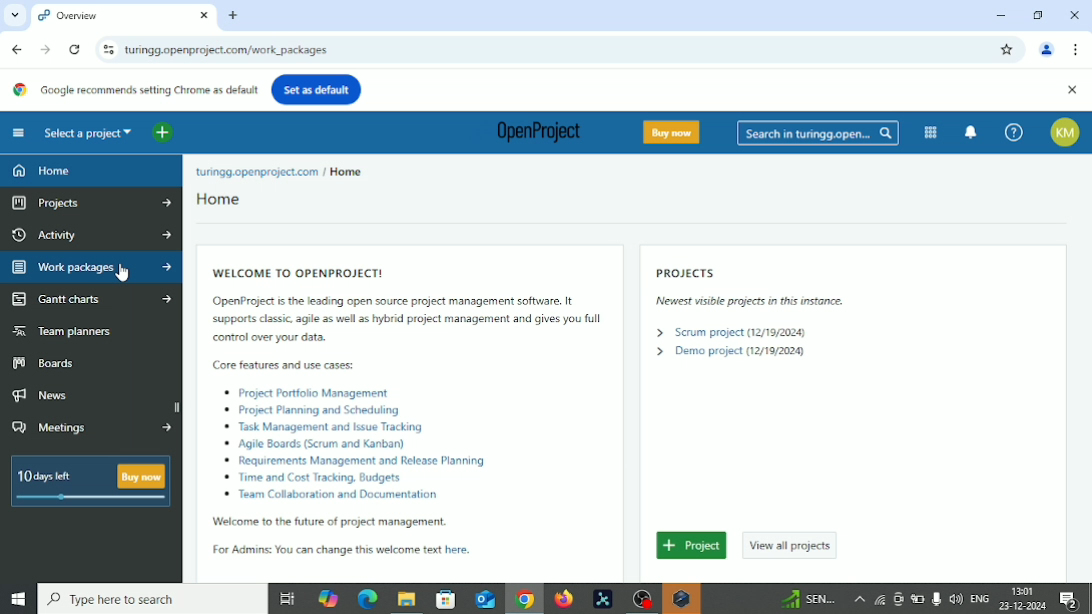 The width and height of the screenshot is (1092, 614). Describe the element at coordinates (44, 364) in the screenshot. I see `Boards` at that location.